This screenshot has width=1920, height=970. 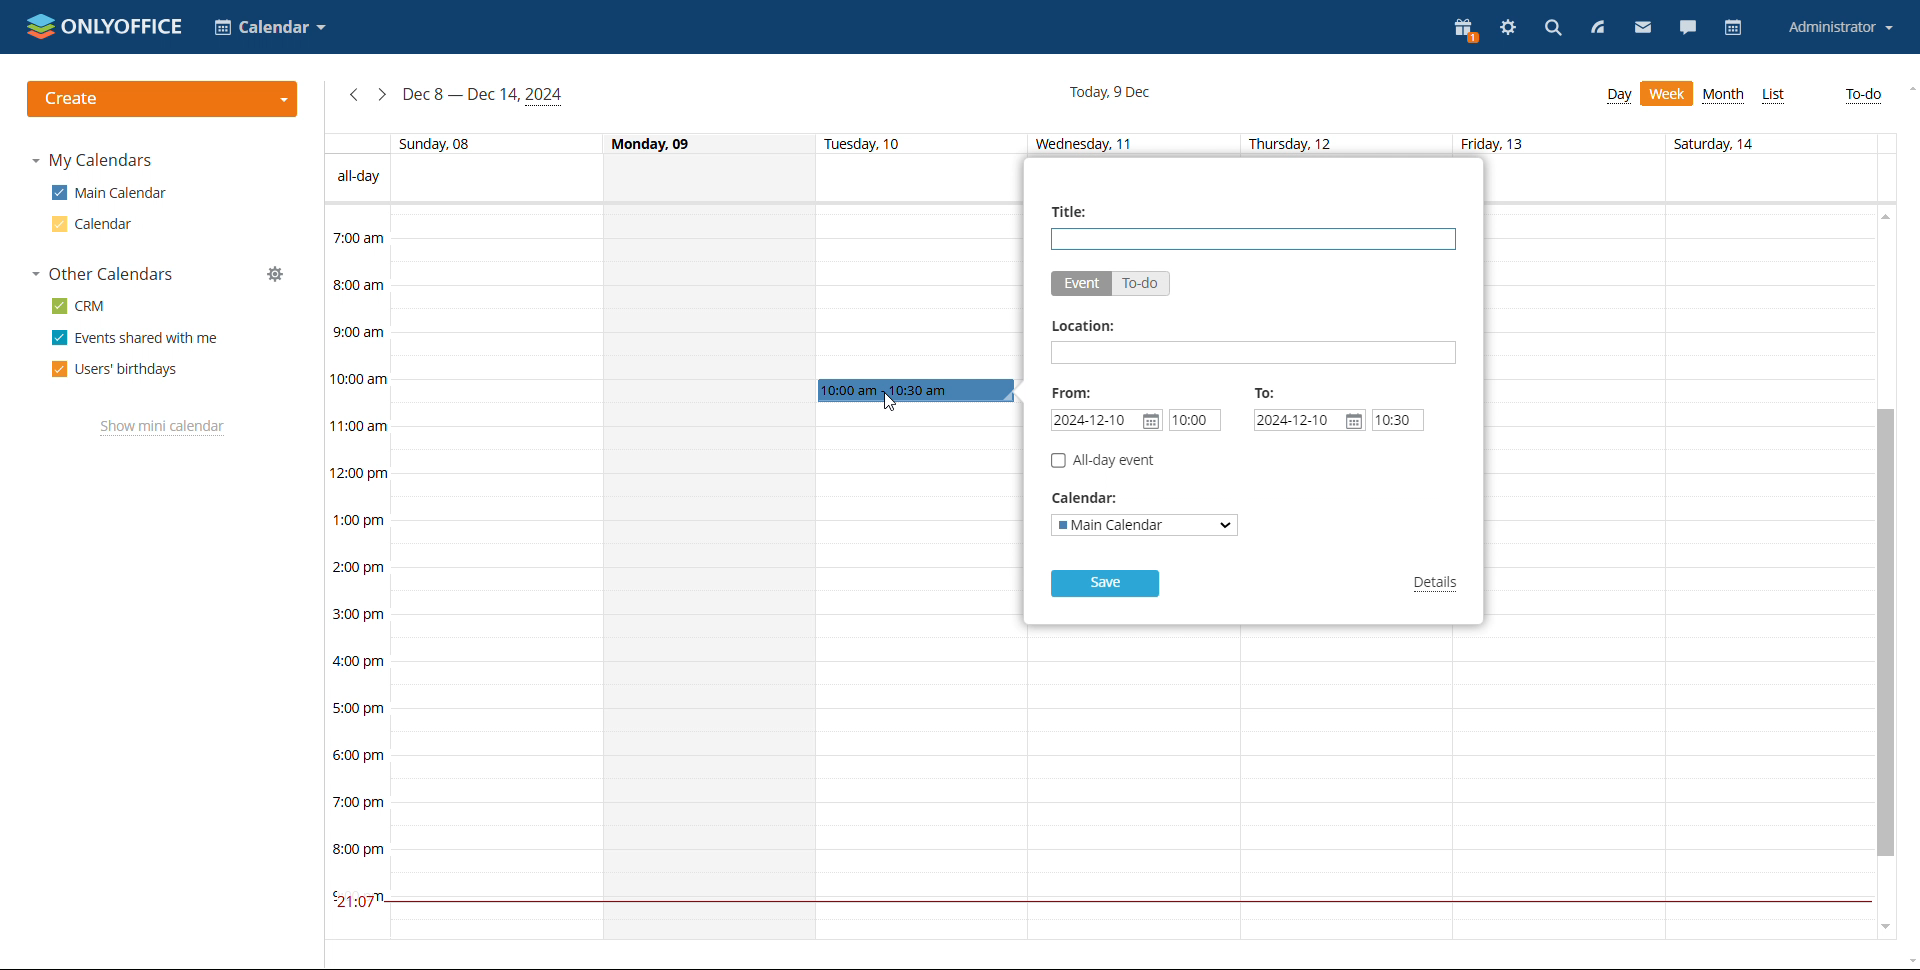 I want to click on my calendars, so click(x=91, y=161).